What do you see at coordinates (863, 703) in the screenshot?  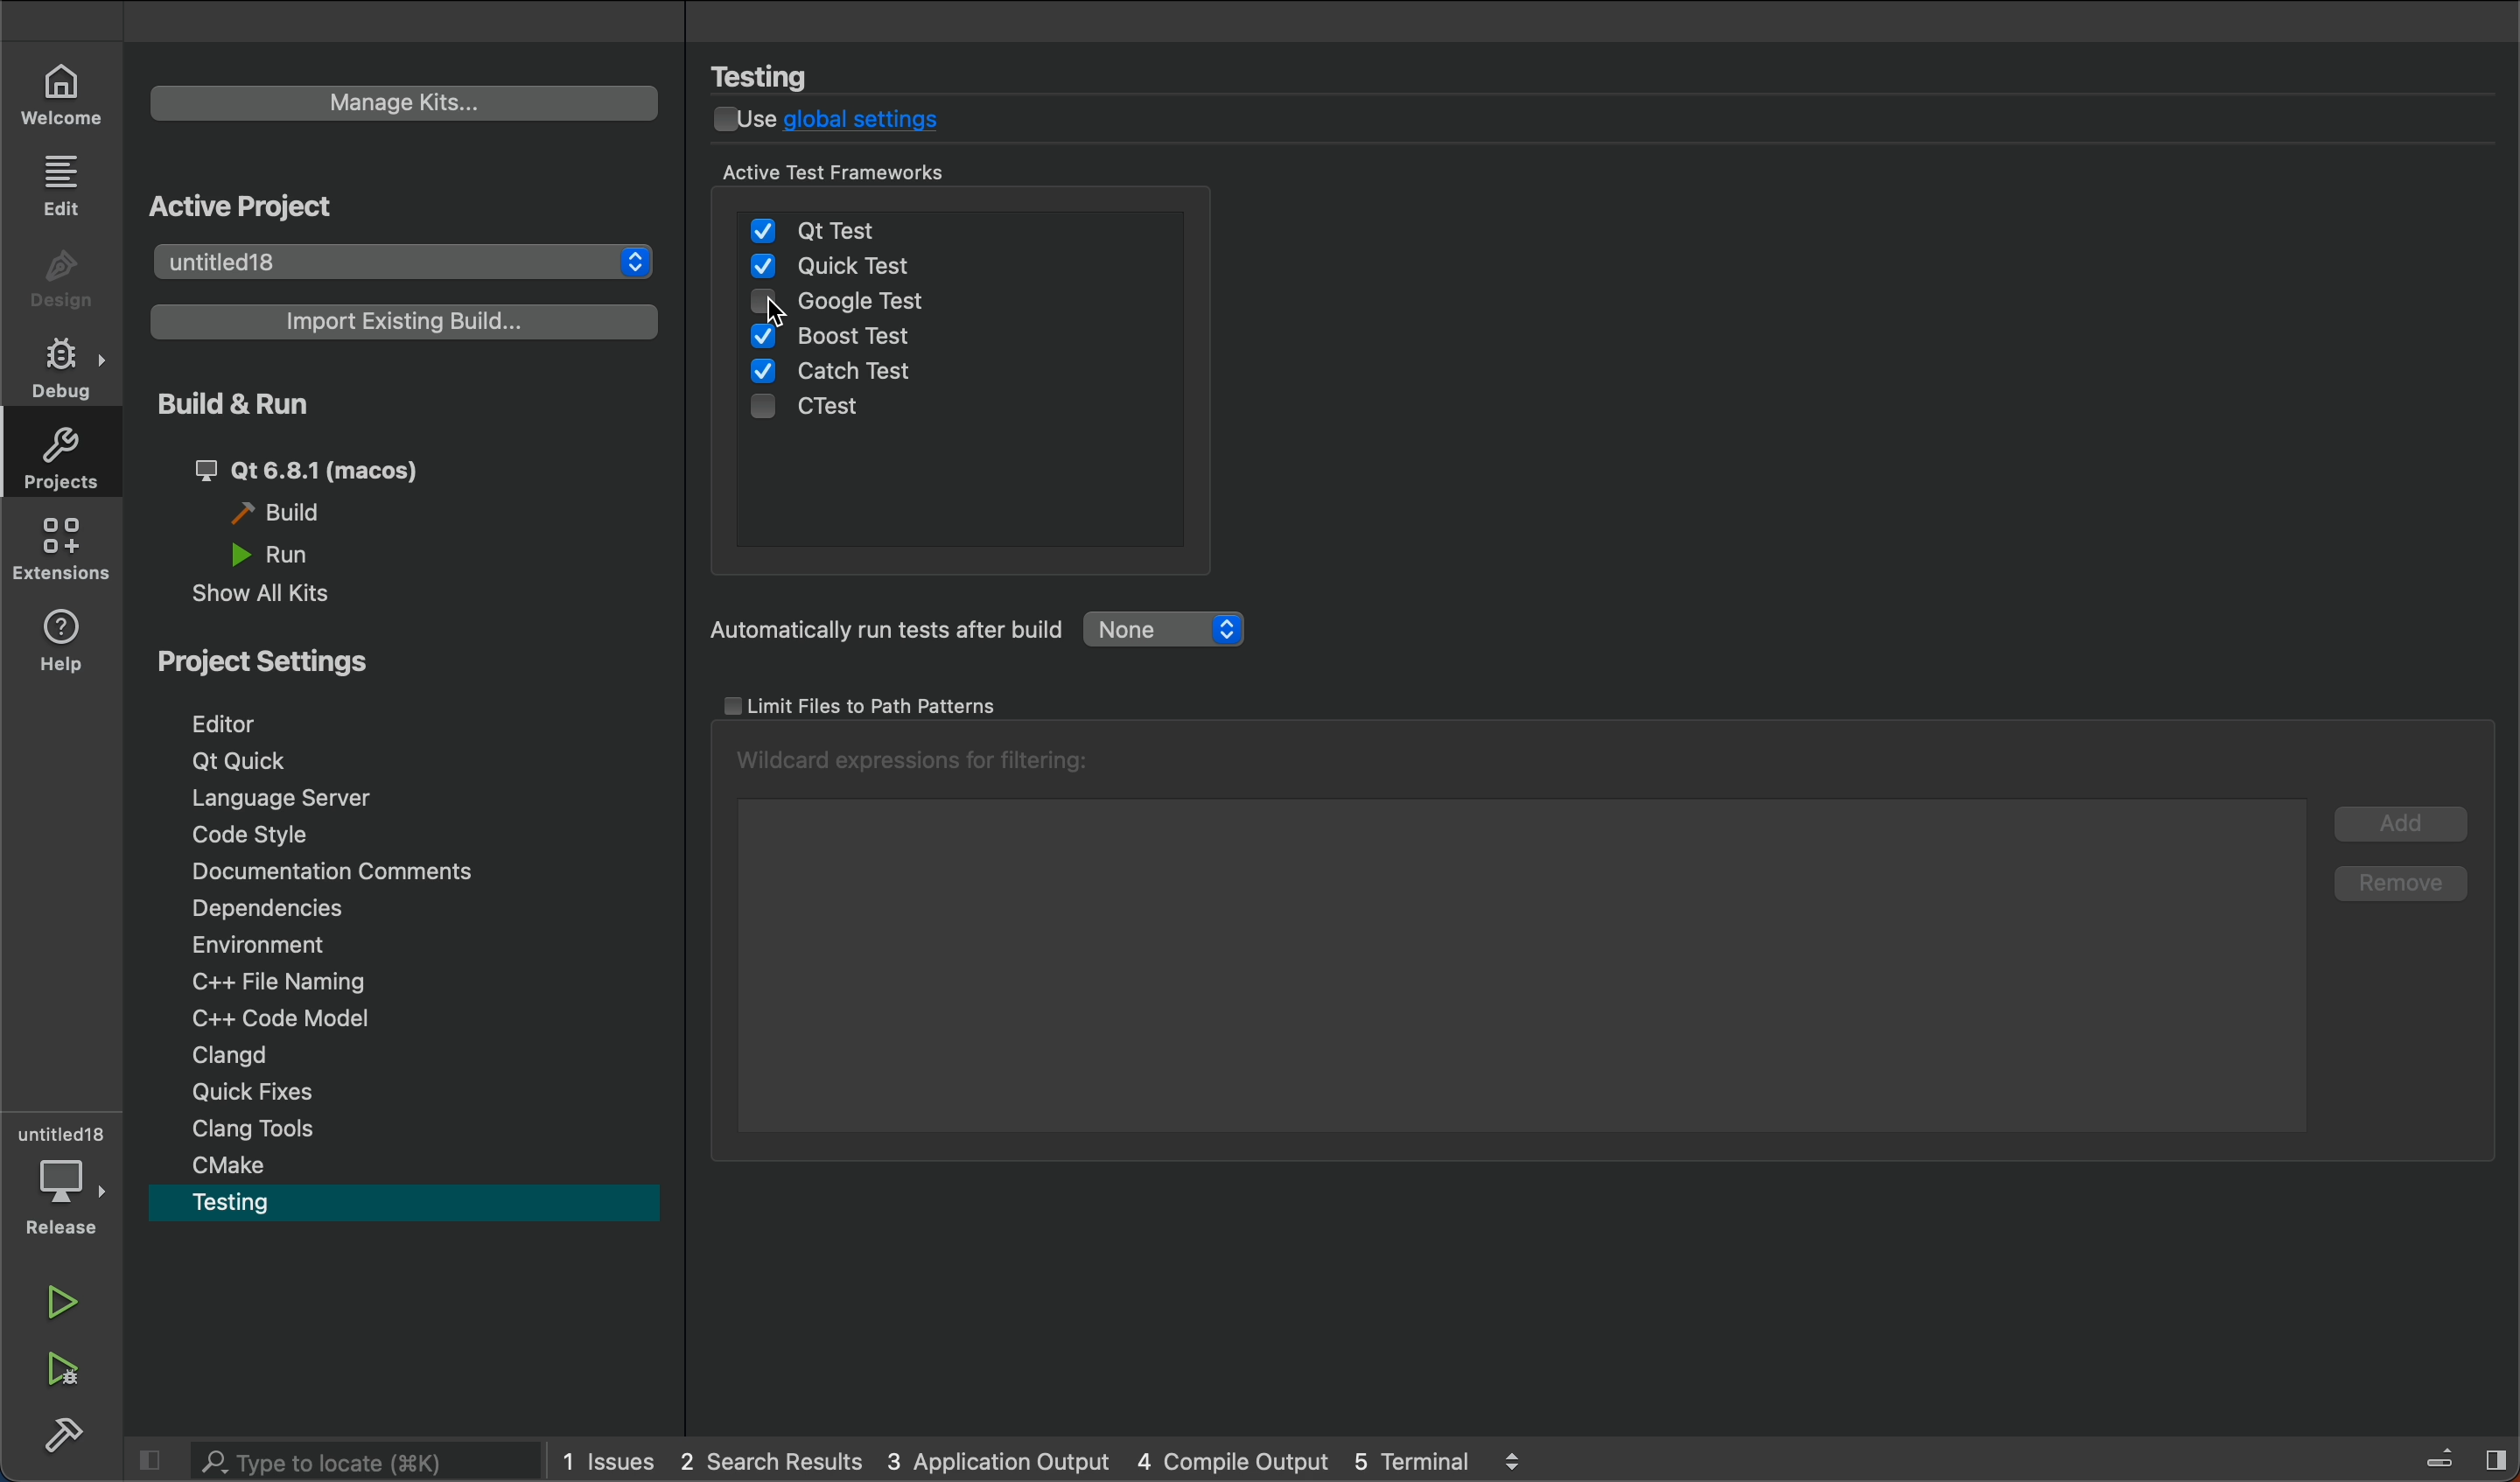 I see `limit tests` at bounding box center [863, 703].